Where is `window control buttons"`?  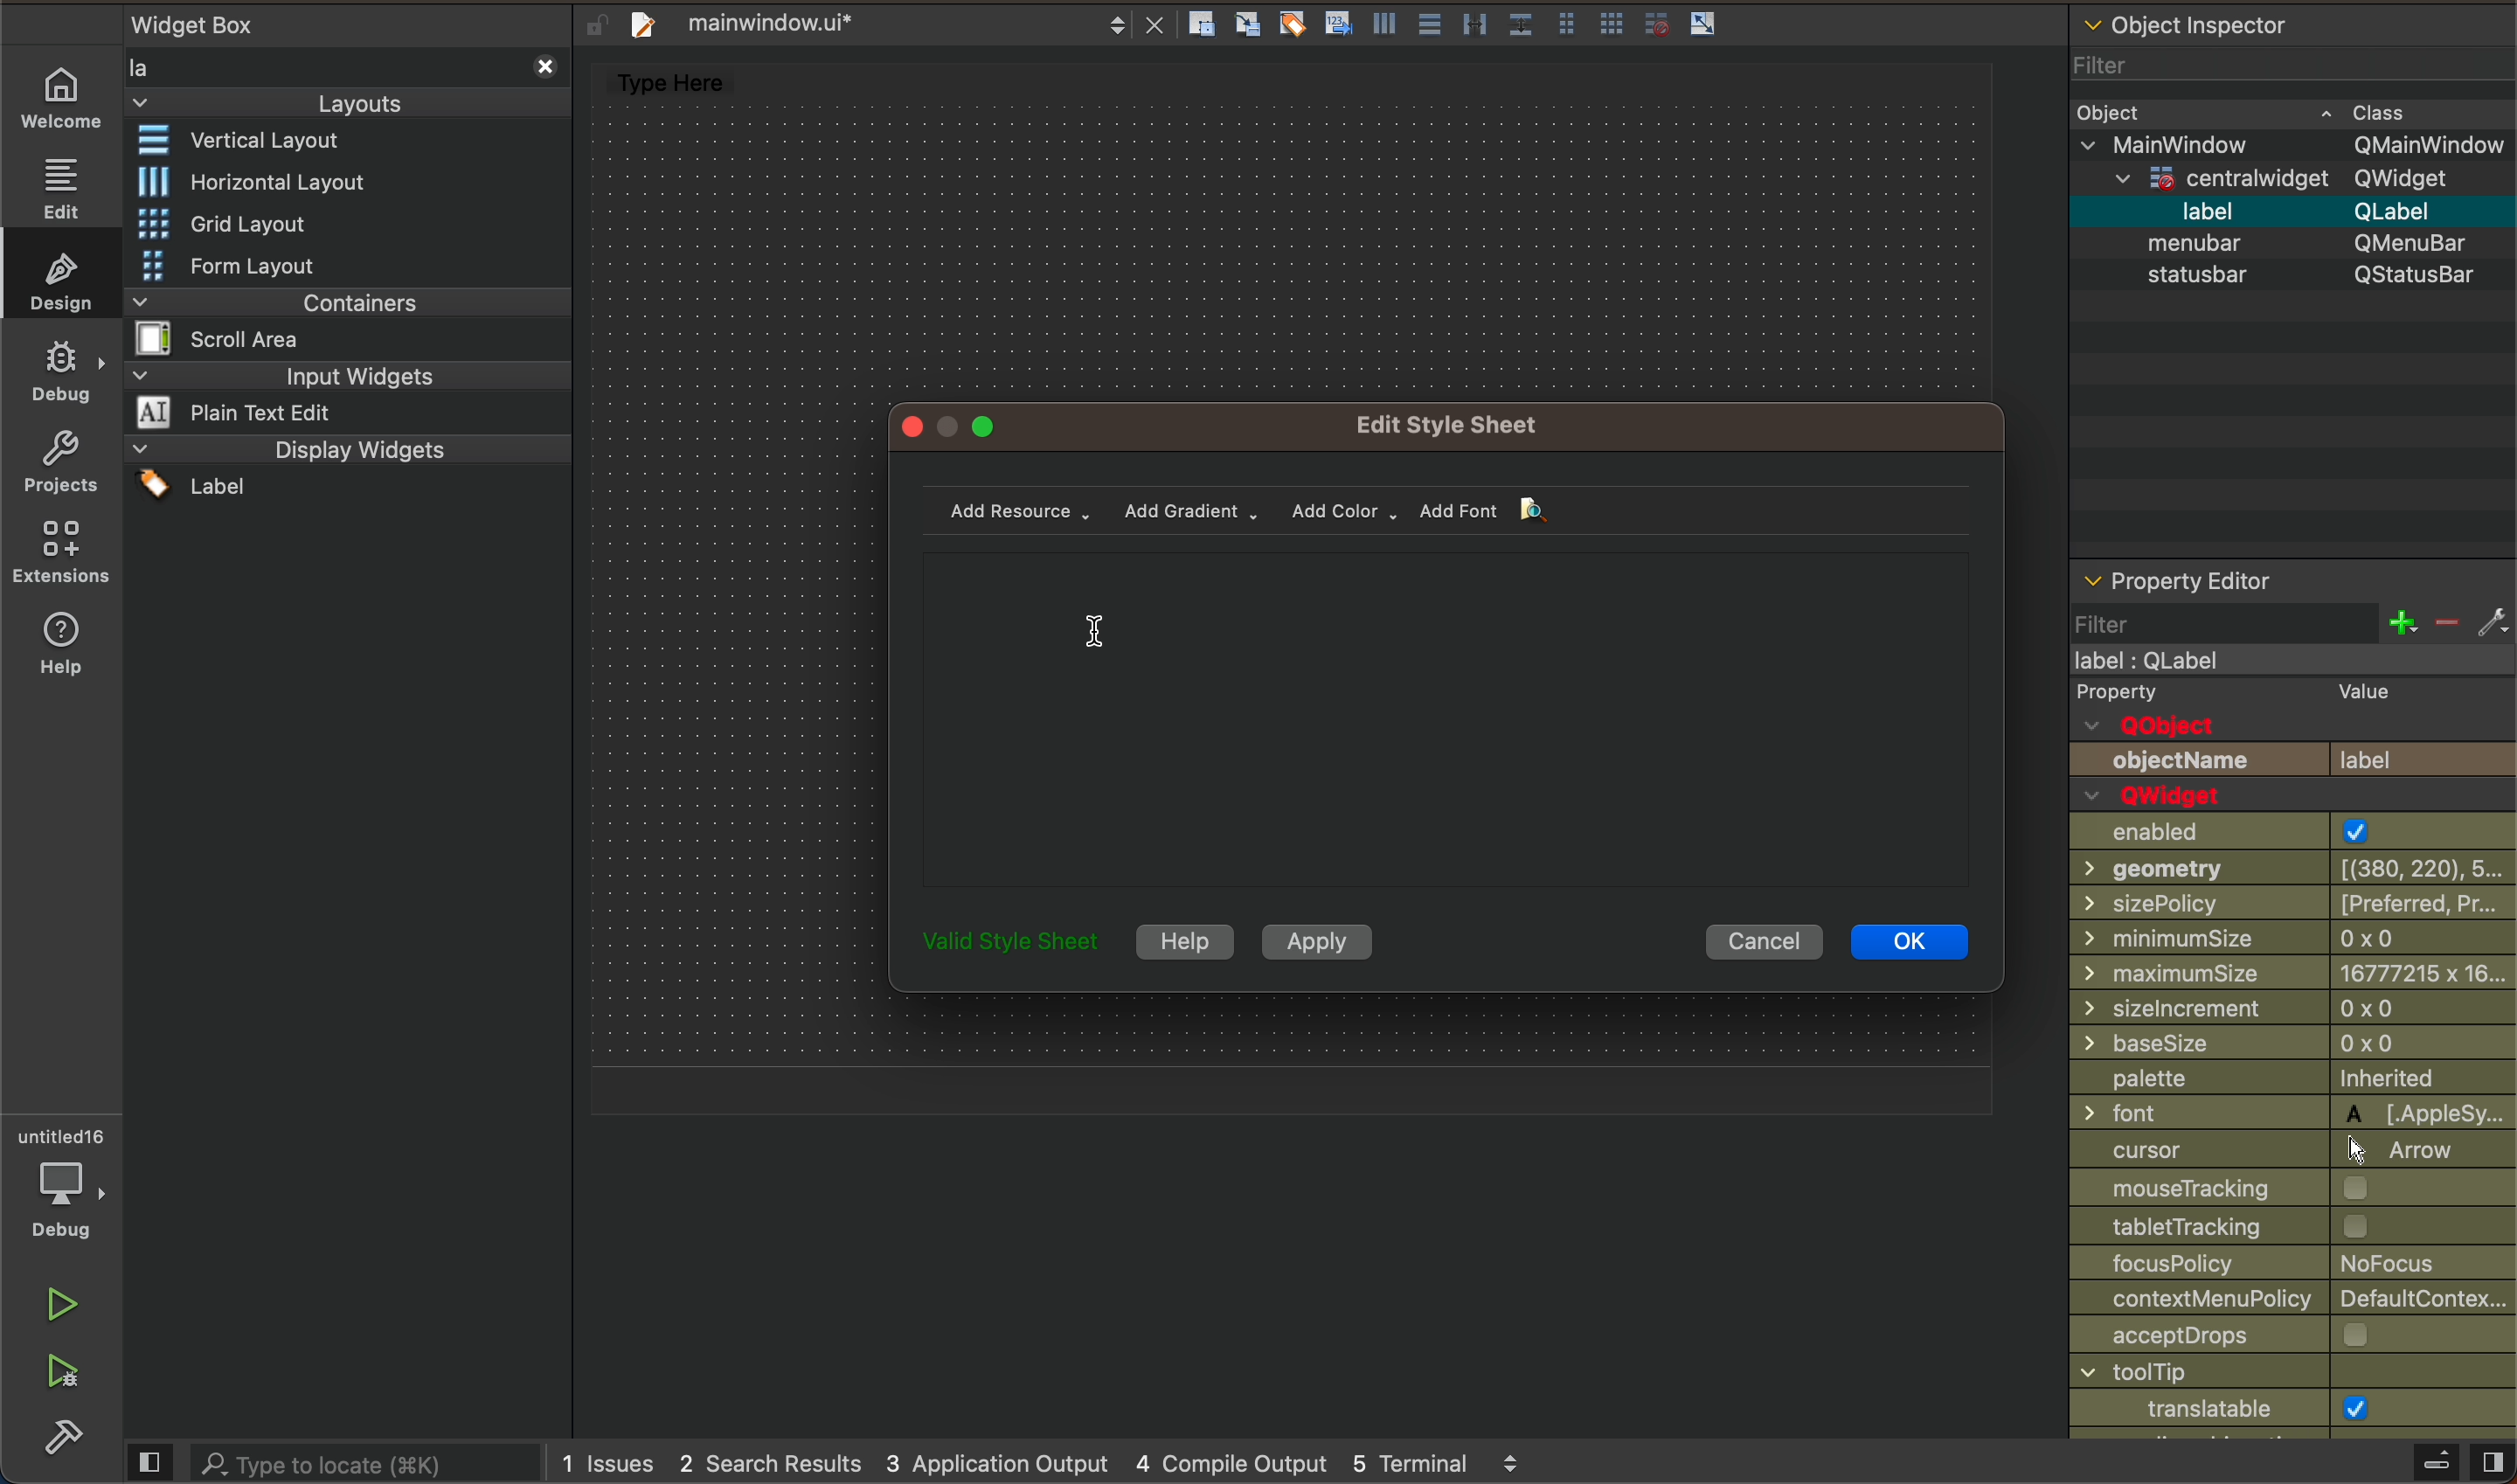 window control buttons" is located at coordinates (960, 428).